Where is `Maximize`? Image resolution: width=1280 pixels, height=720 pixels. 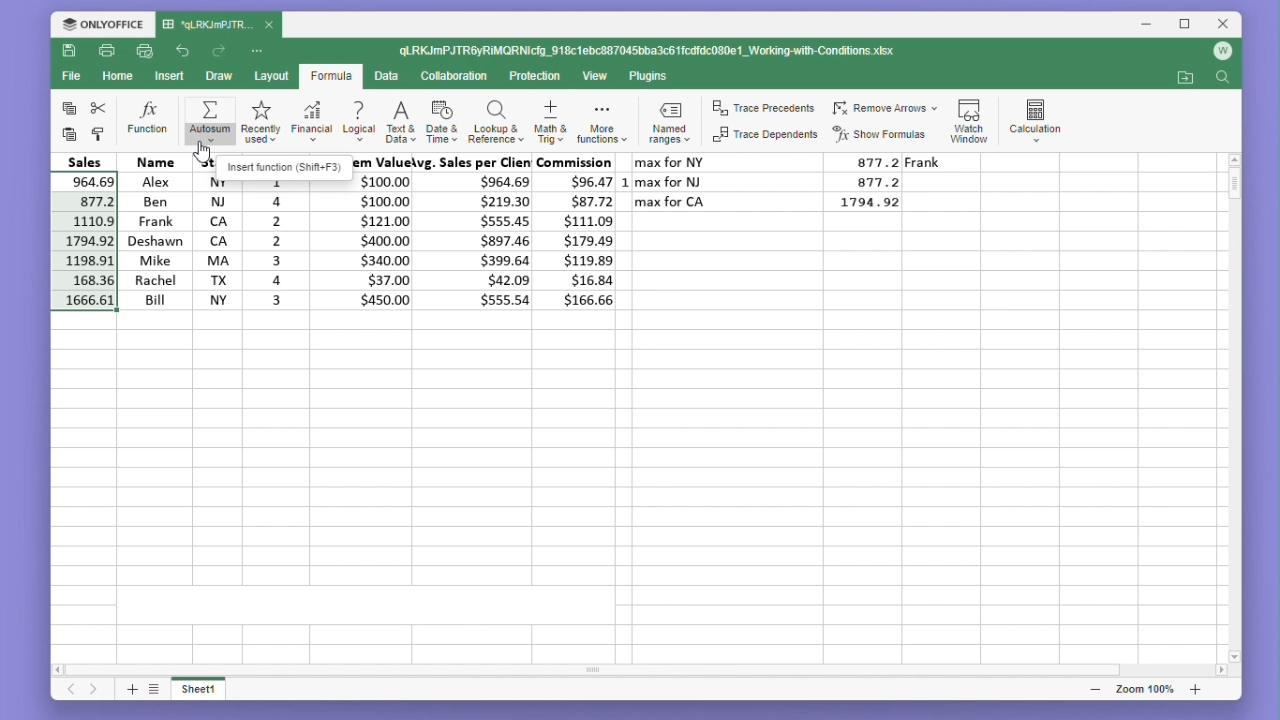
Maximize is located at coordinates (1181, 25).